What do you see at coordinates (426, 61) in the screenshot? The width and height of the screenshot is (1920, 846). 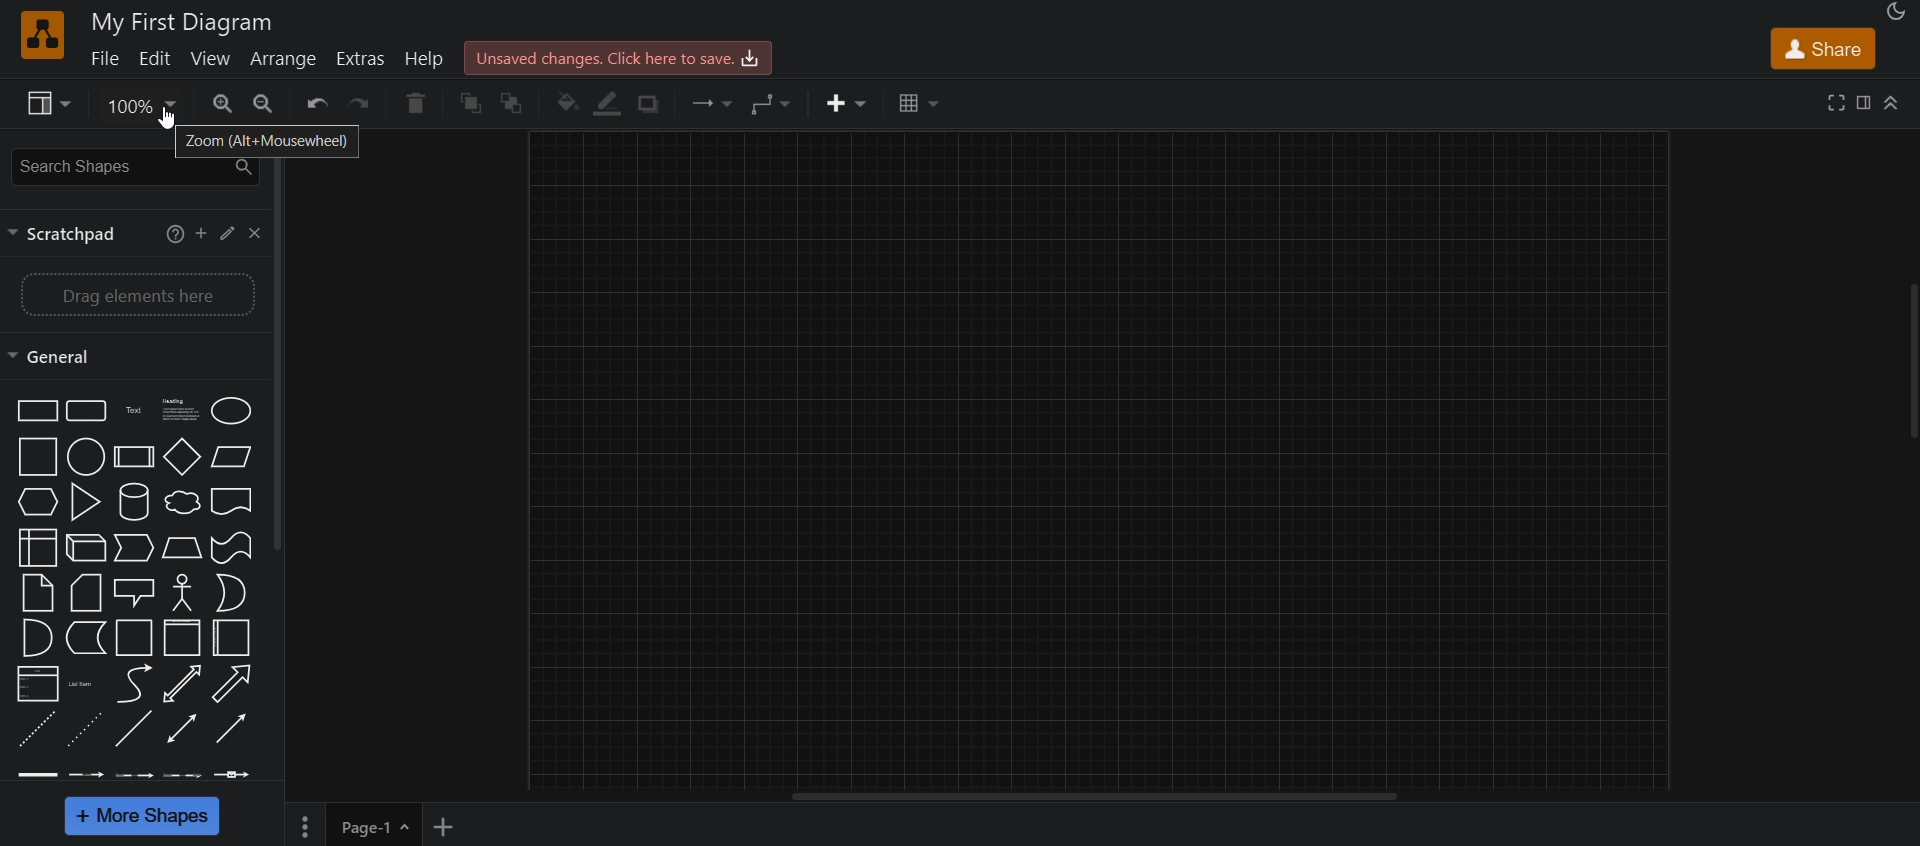 I see `help` at bounding box center [426, 61].